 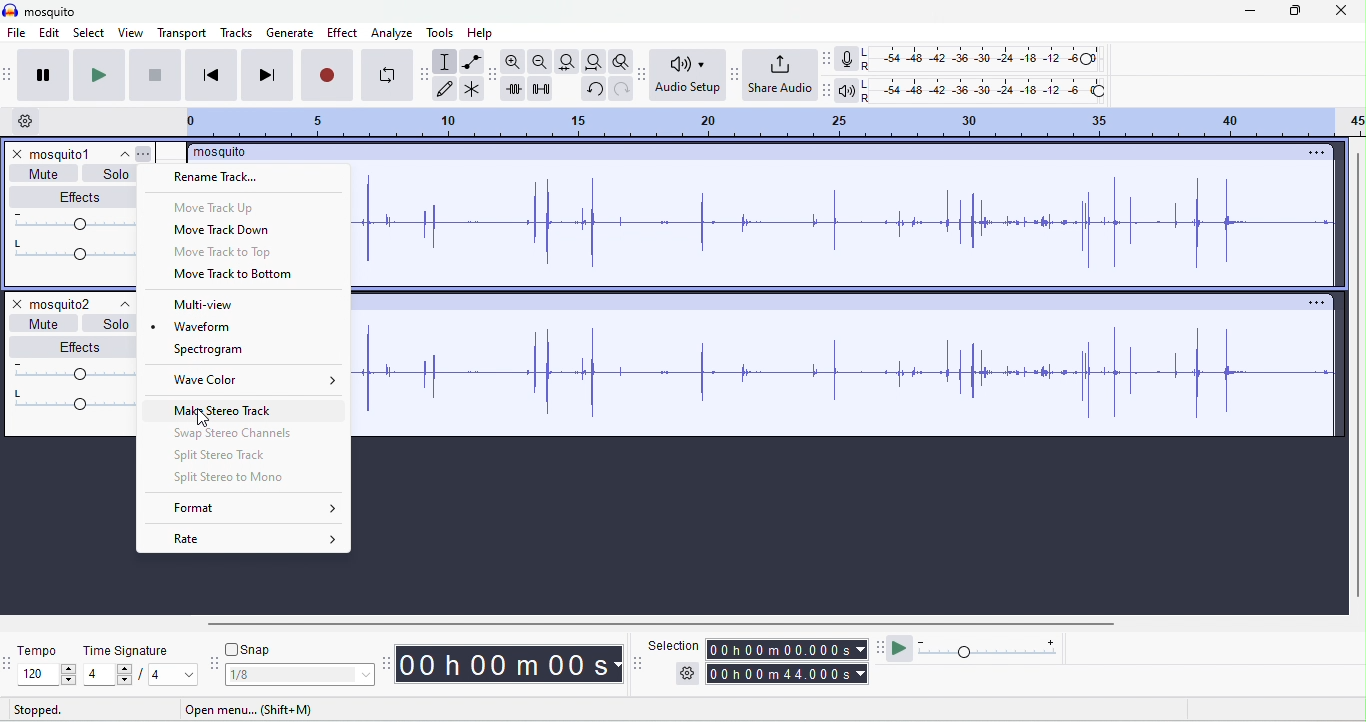 I want to click on rate, so click(x=248, y=538).